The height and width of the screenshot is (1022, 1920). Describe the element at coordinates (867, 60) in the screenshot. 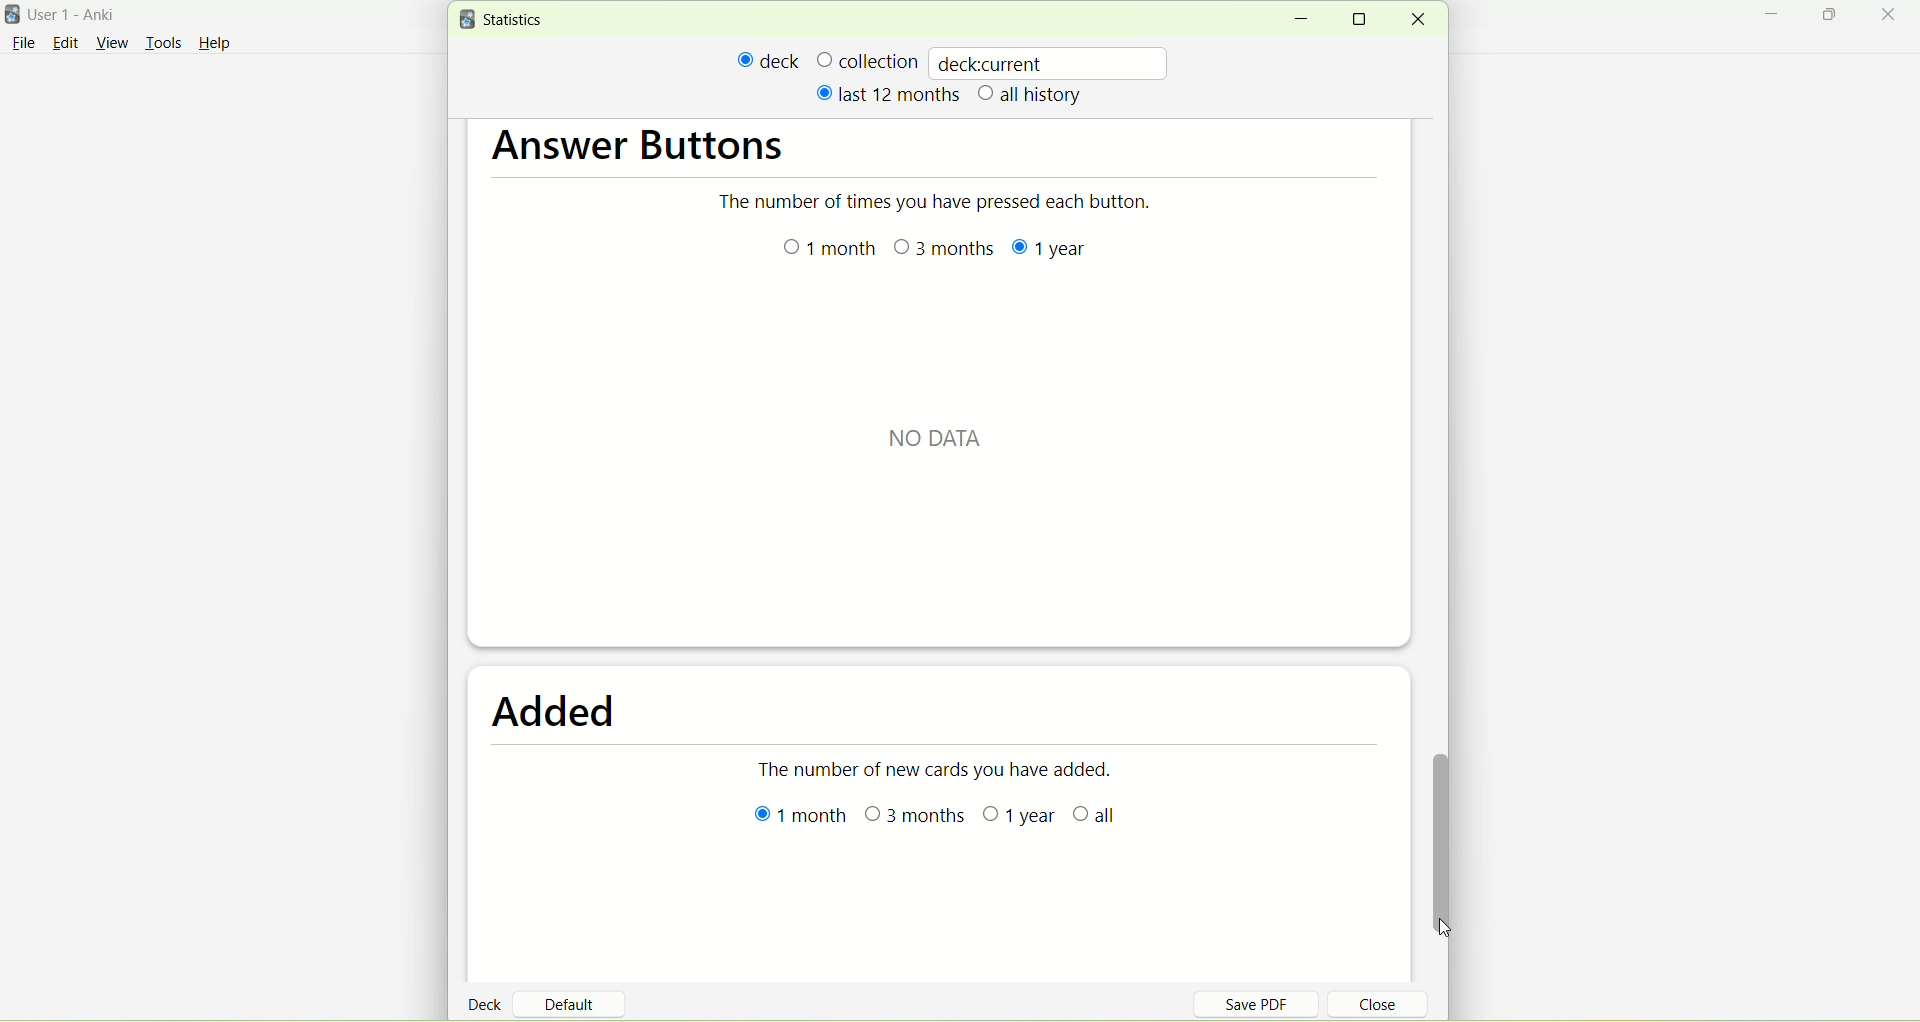

I see `collection` at that location.